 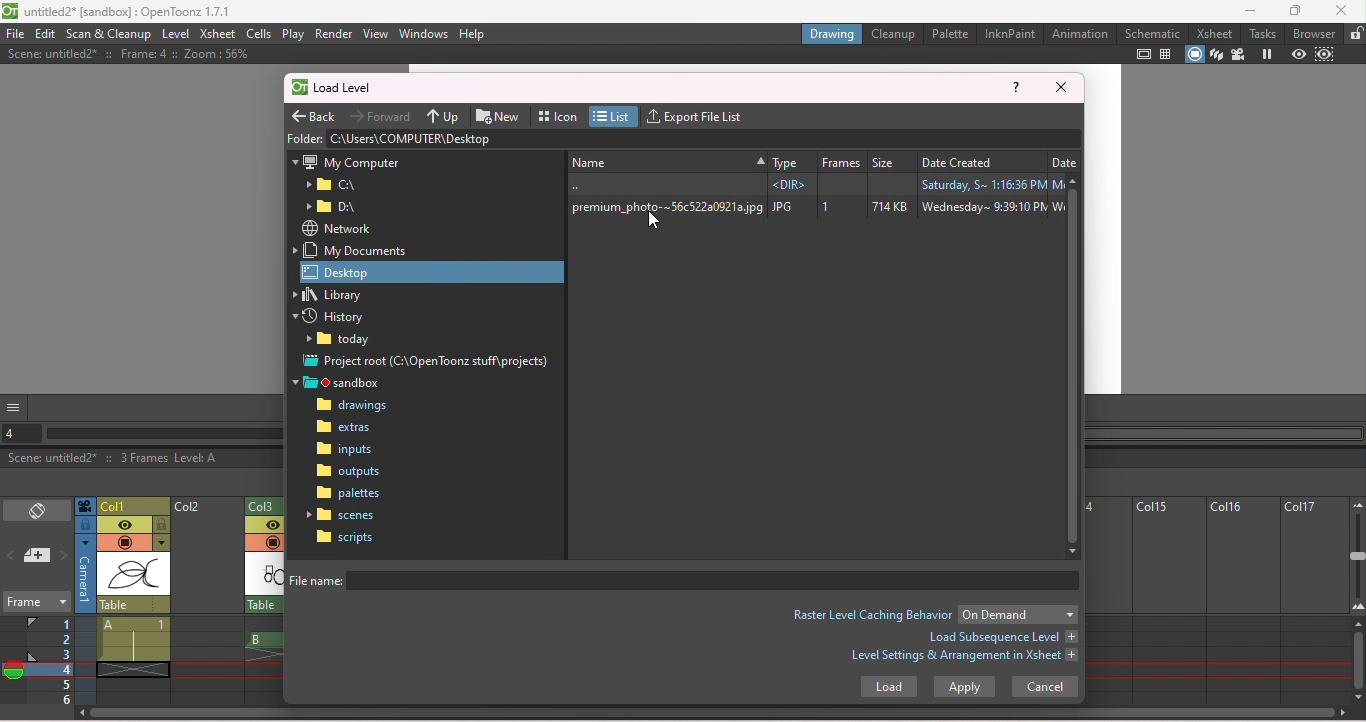 I want to click on Scene: untitled2* : Frame: 4 :: Zoom: 56%, so click(x=127, y=54).